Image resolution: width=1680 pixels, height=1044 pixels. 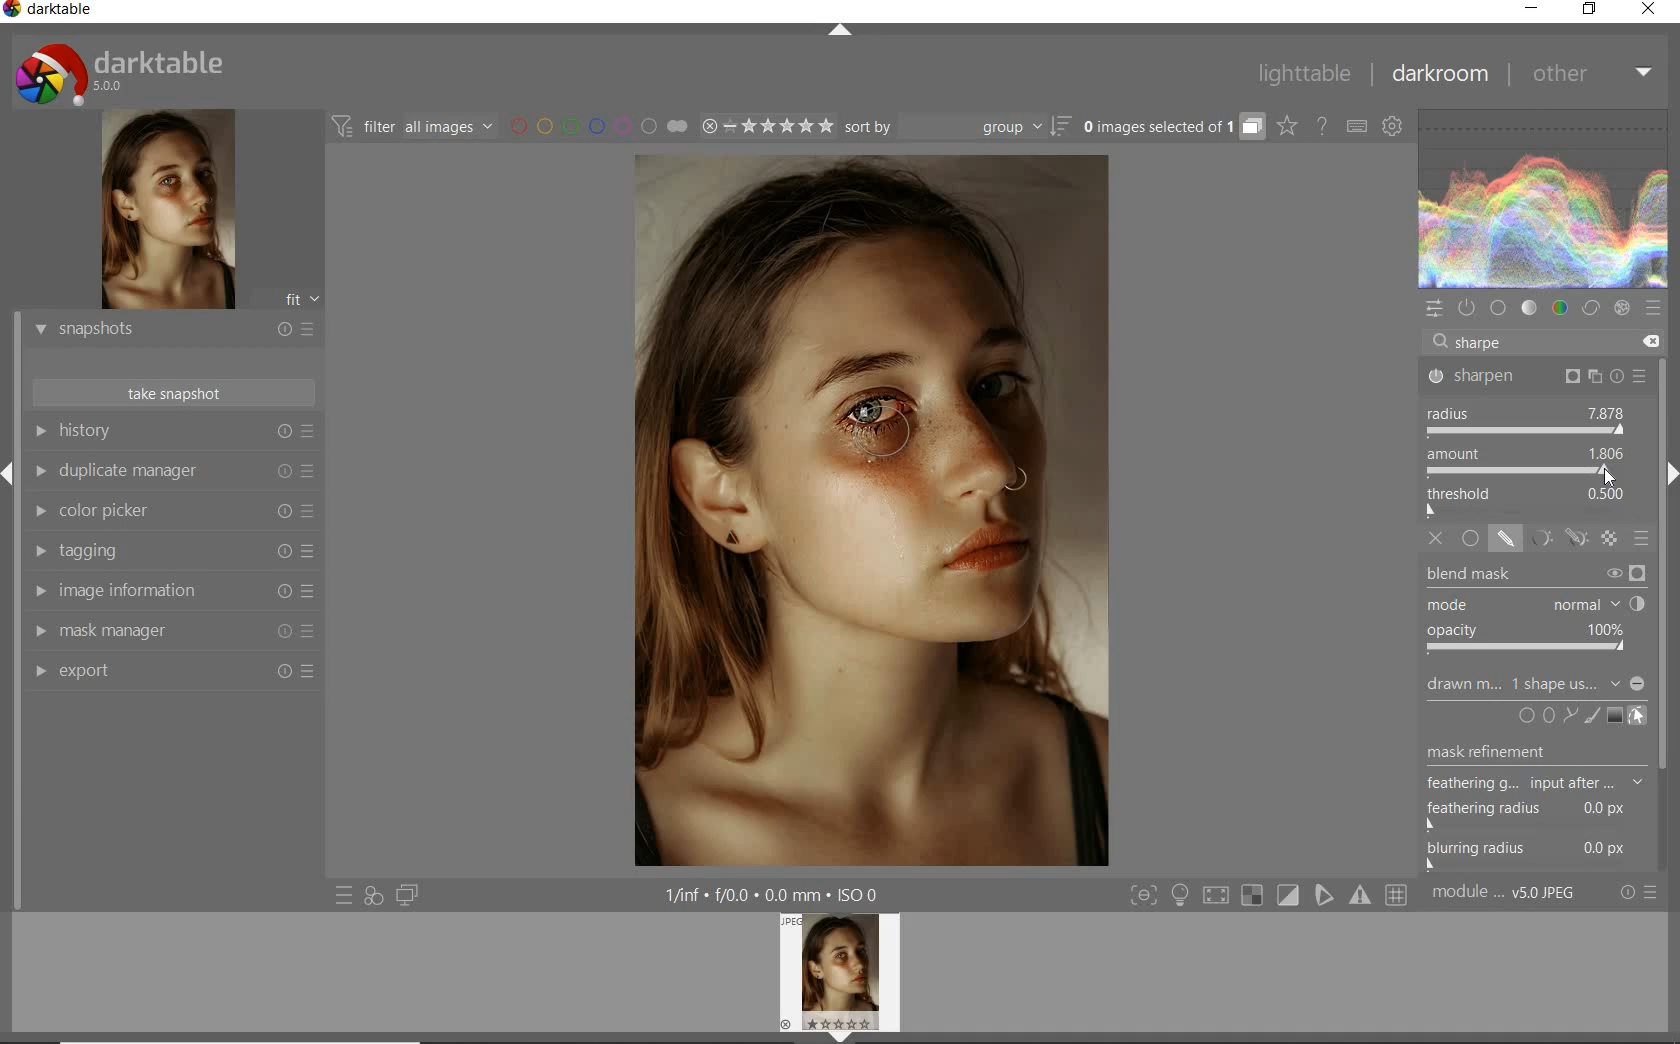 I want to click on MODE, so click(x=1534, y=606).